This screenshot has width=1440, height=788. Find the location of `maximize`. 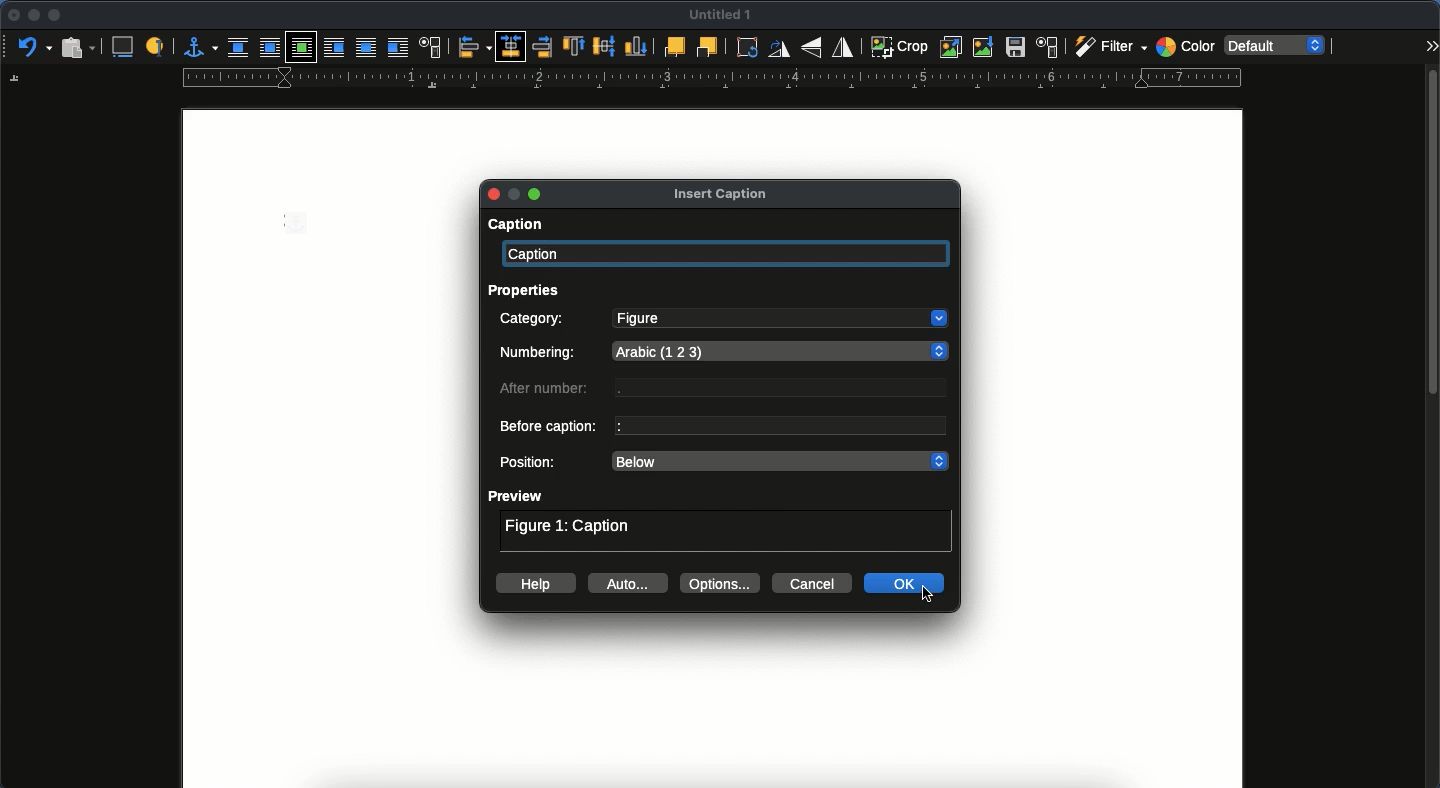

maximize is located at coordinates (56, 17).